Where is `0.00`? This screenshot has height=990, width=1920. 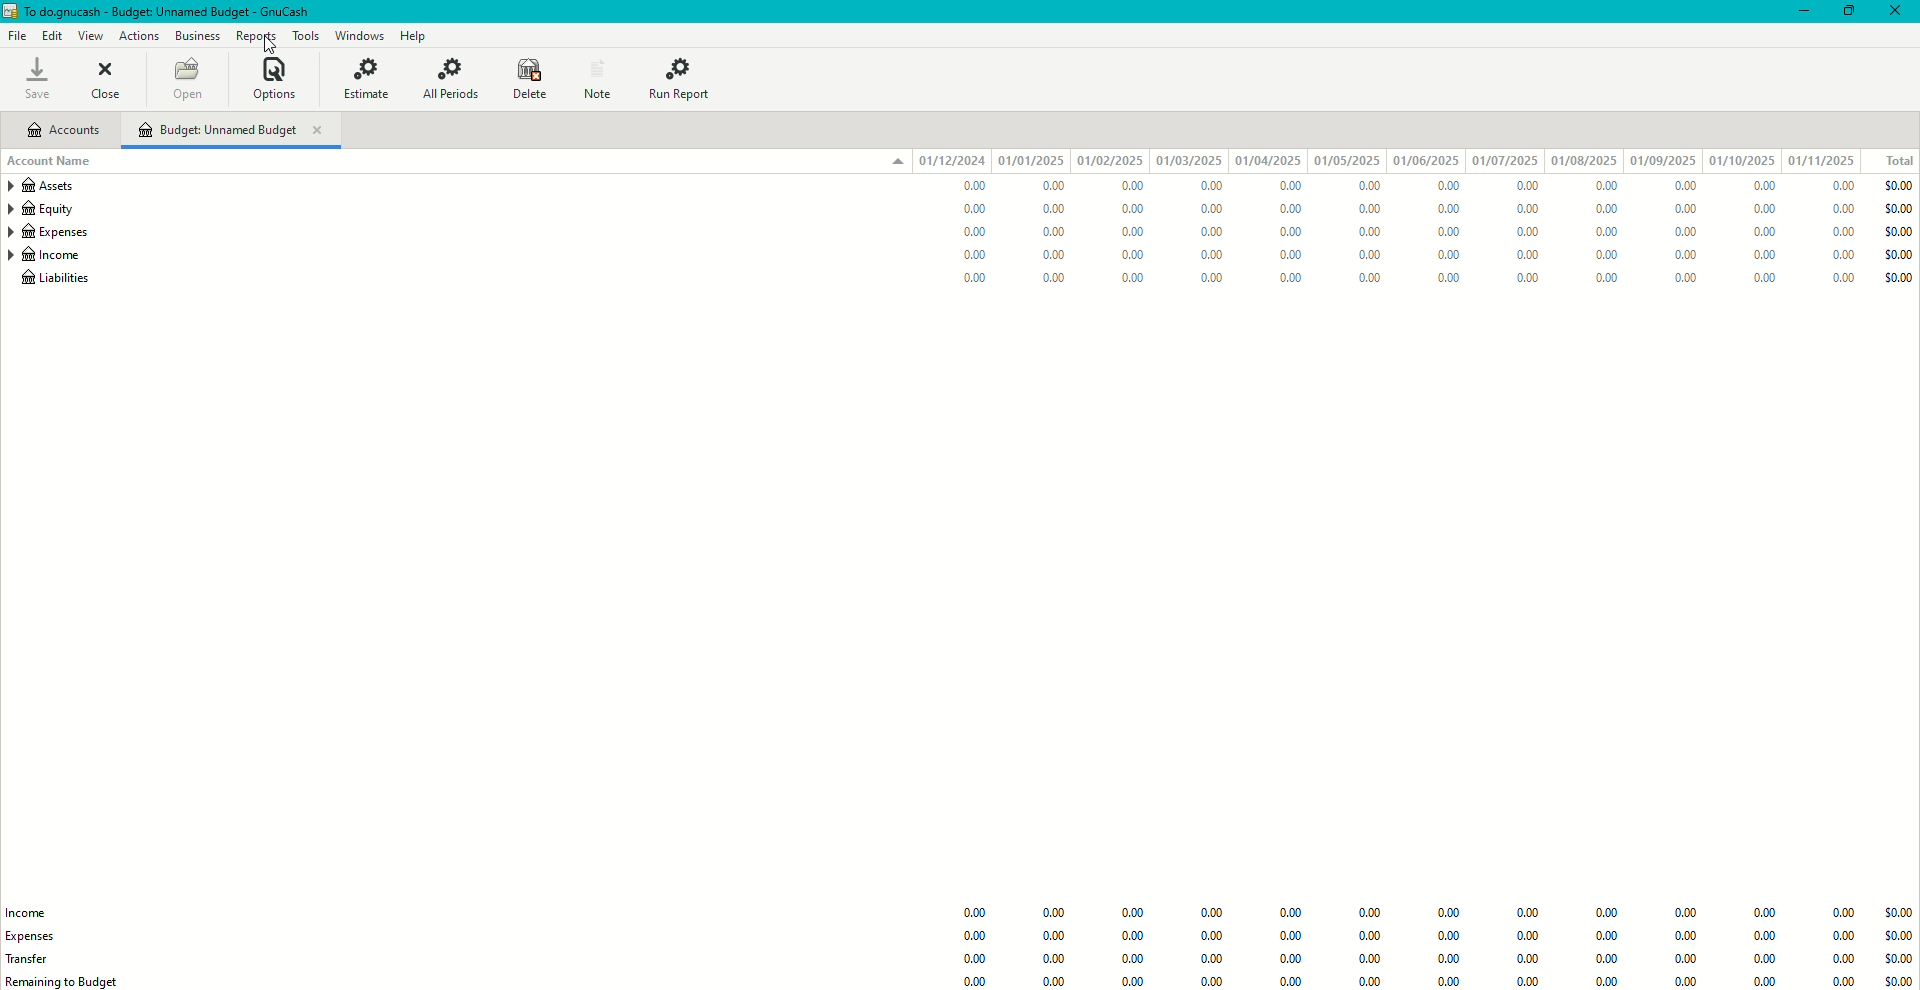 0.00 is located at coordinates (1682, 940).